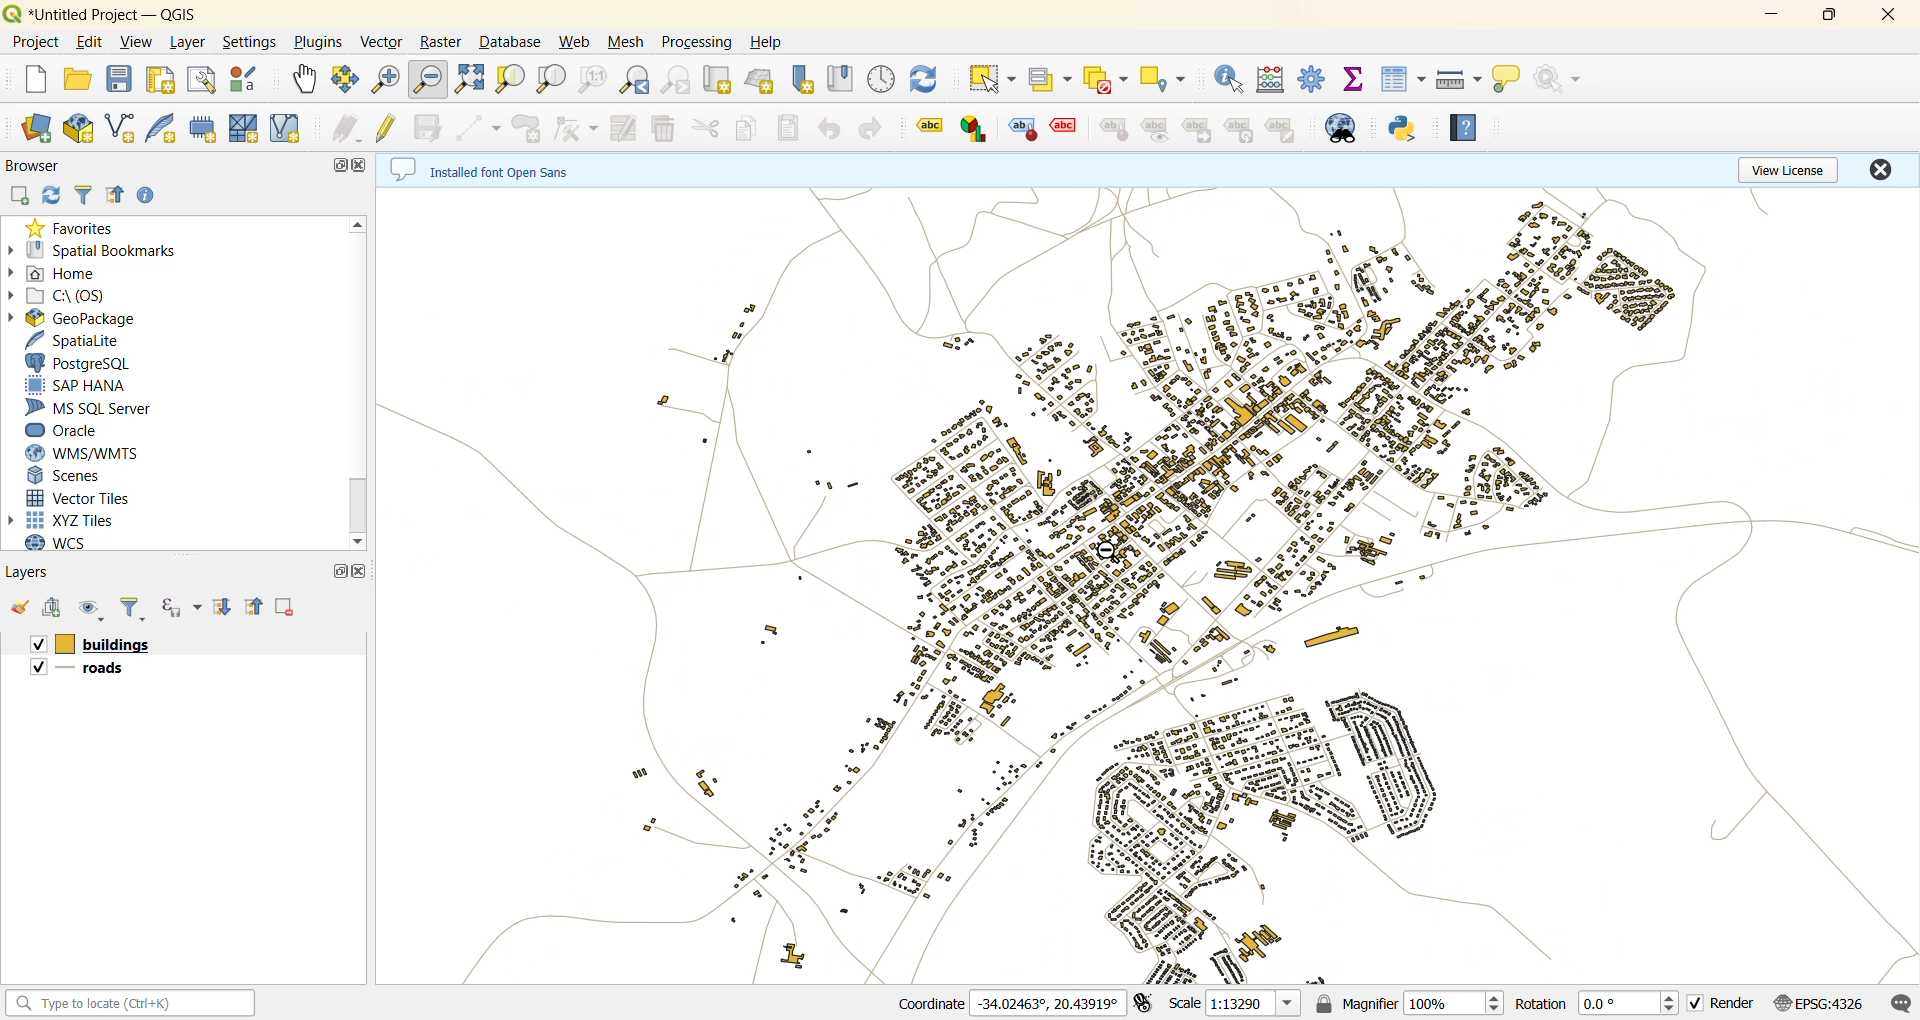 This screenshot has height=1020, width=1920. Describe the element at coordinates (868, 128) in the screenshot. I see `redo` at that location.